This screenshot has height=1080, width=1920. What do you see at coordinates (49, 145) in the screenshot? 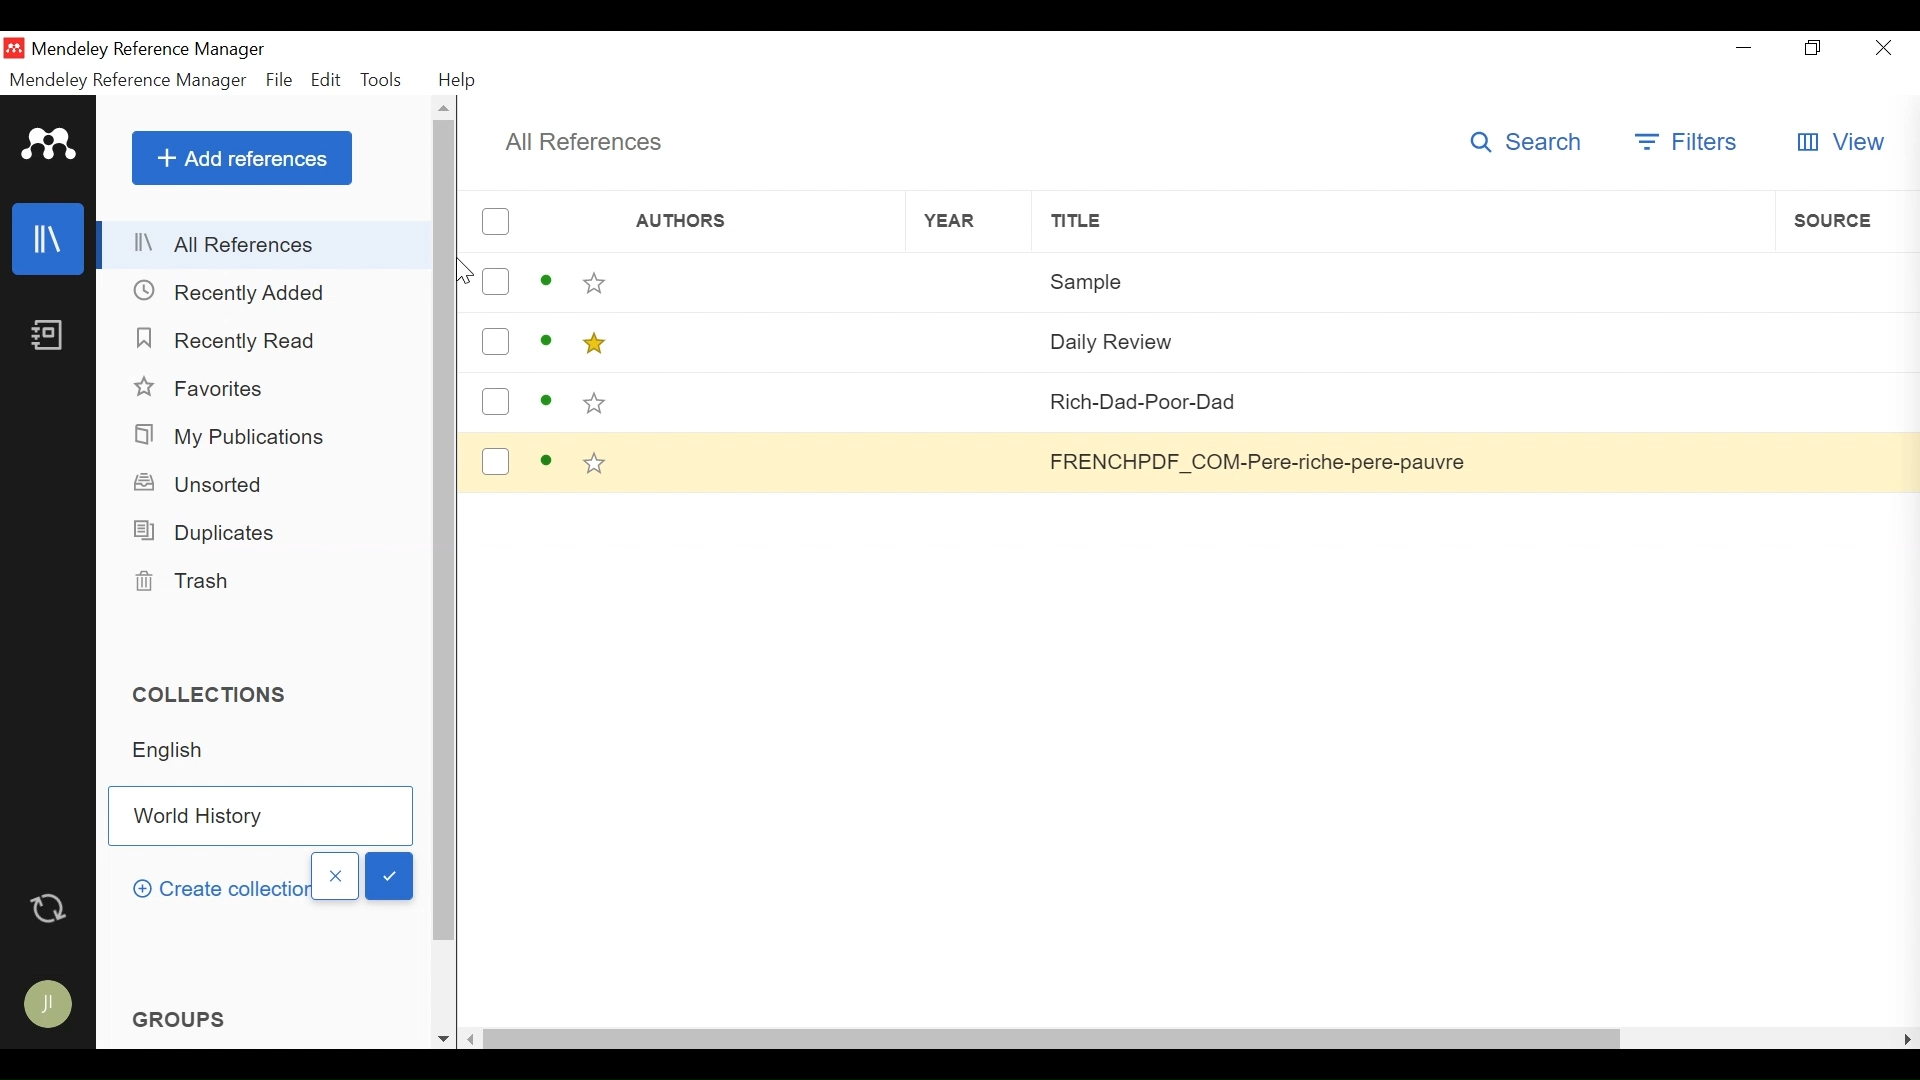
I see `Mendeley logo` at bounding box center [49, 145].